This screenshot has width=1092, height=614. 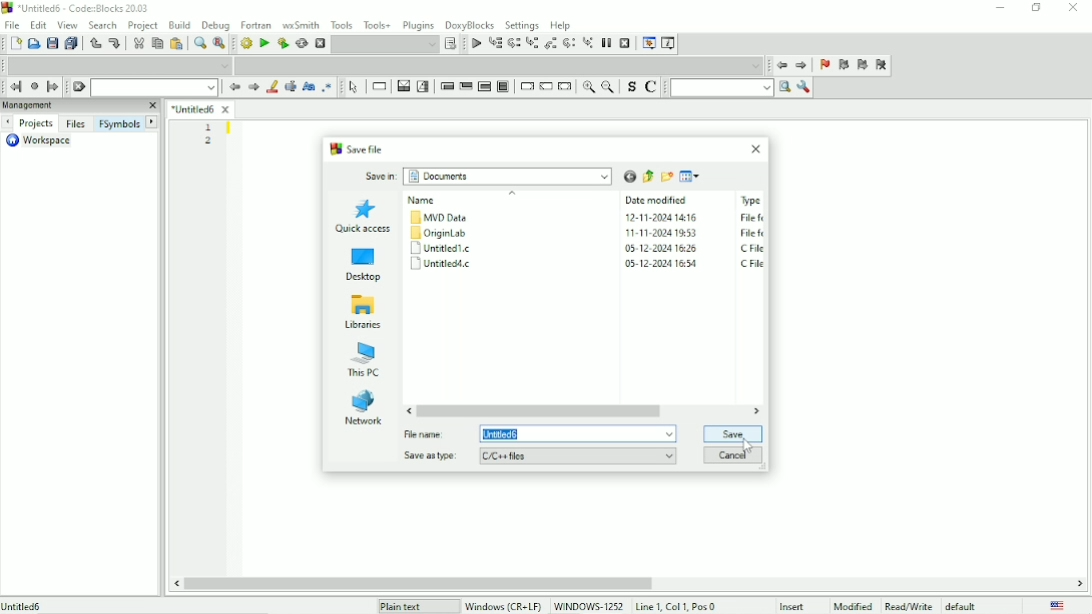 I want to click on DoxyBlocks, so click(x=471, y=25).